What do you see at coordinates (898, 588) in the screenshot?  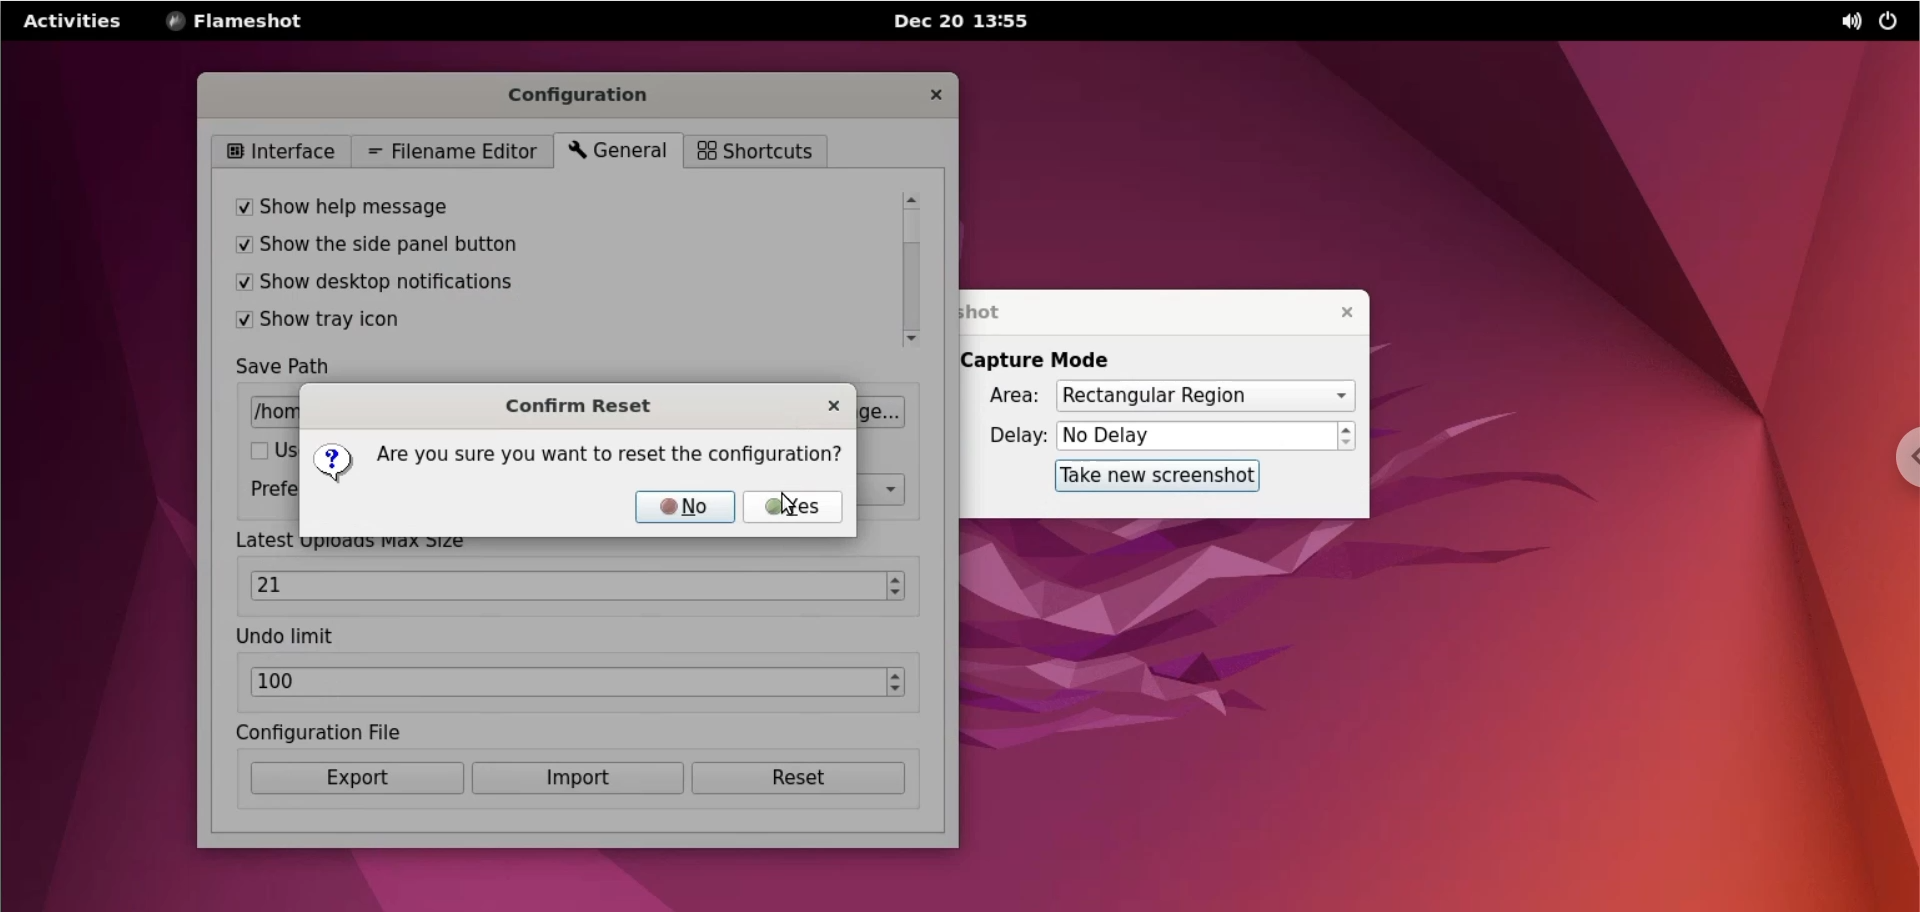 I see `increment and decrement max size` at bounding box center [898, 588].